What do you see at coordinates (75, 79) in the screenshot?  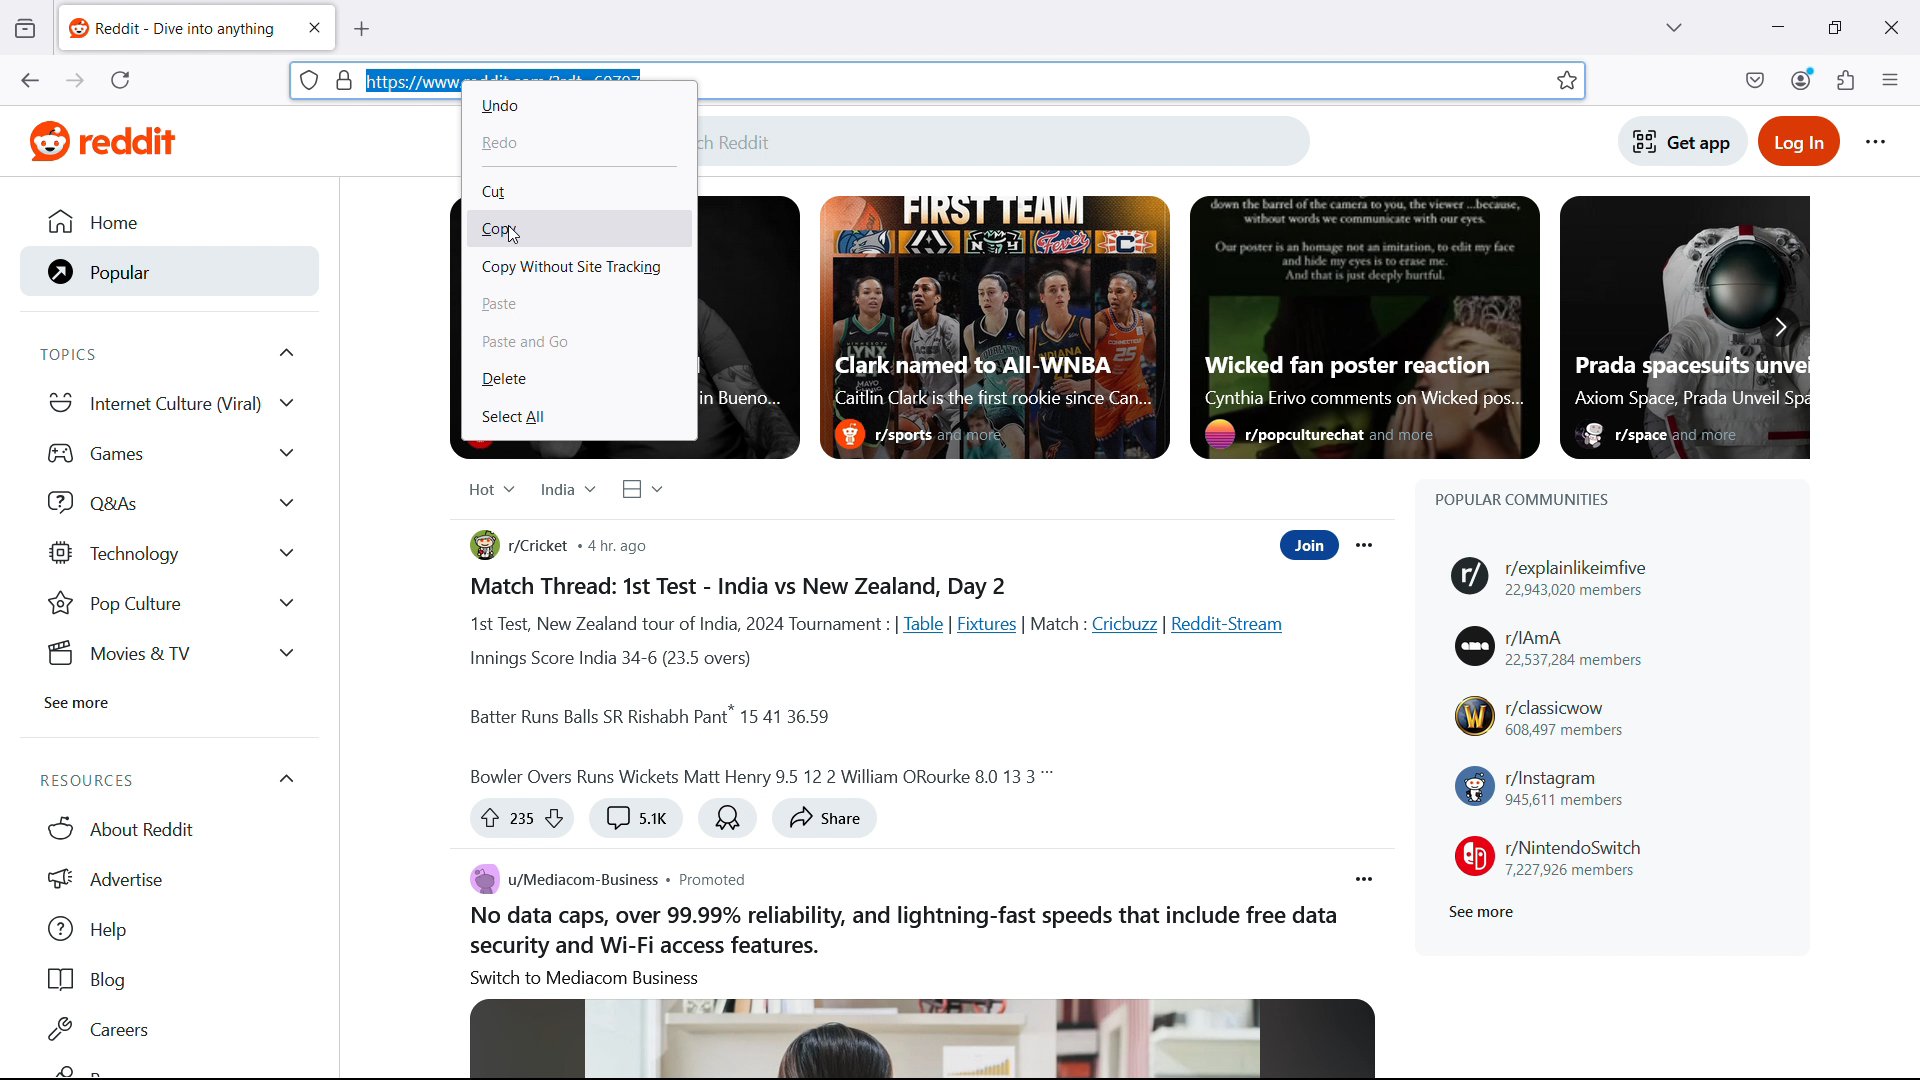 I see `go forward one page` at bounding box center [75, 79].